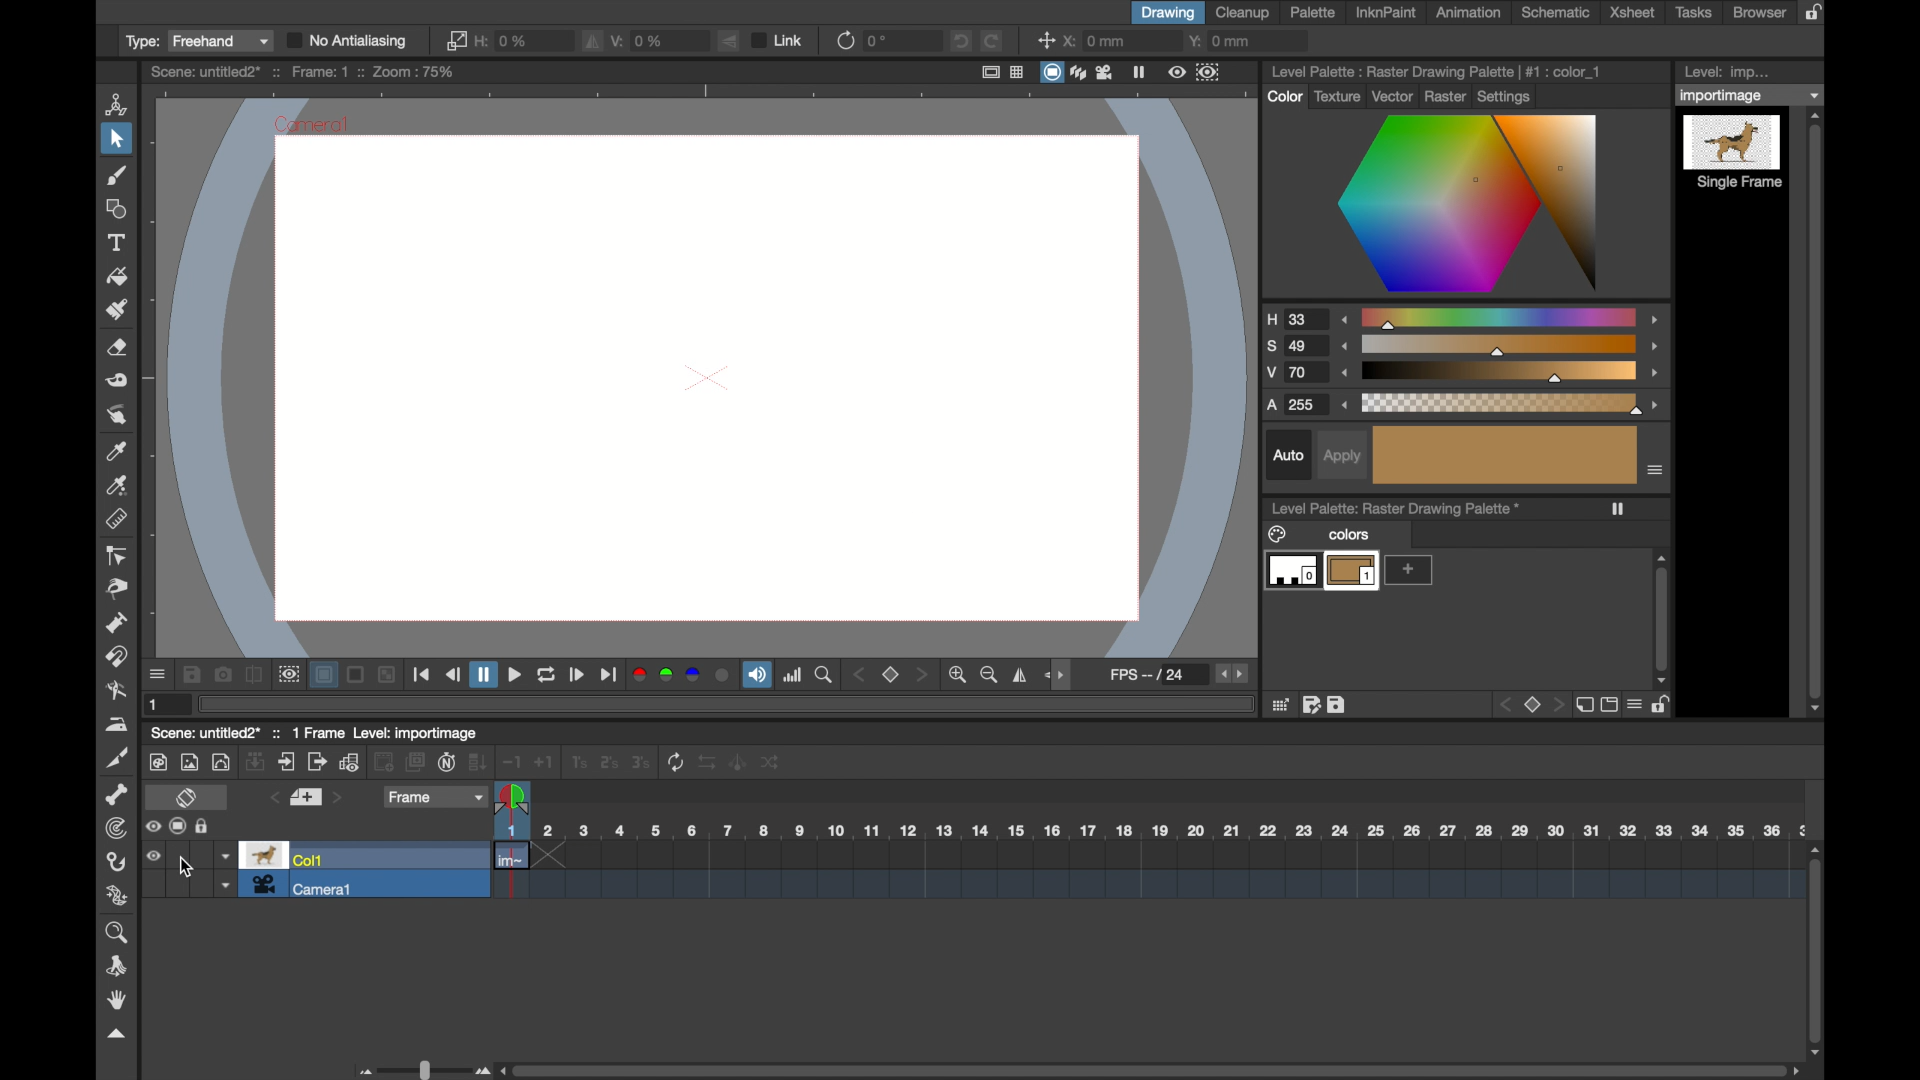  What do you see at coordinates (722, 676) in the screenshot?
I see `circle` at bounding box center [722, 676].